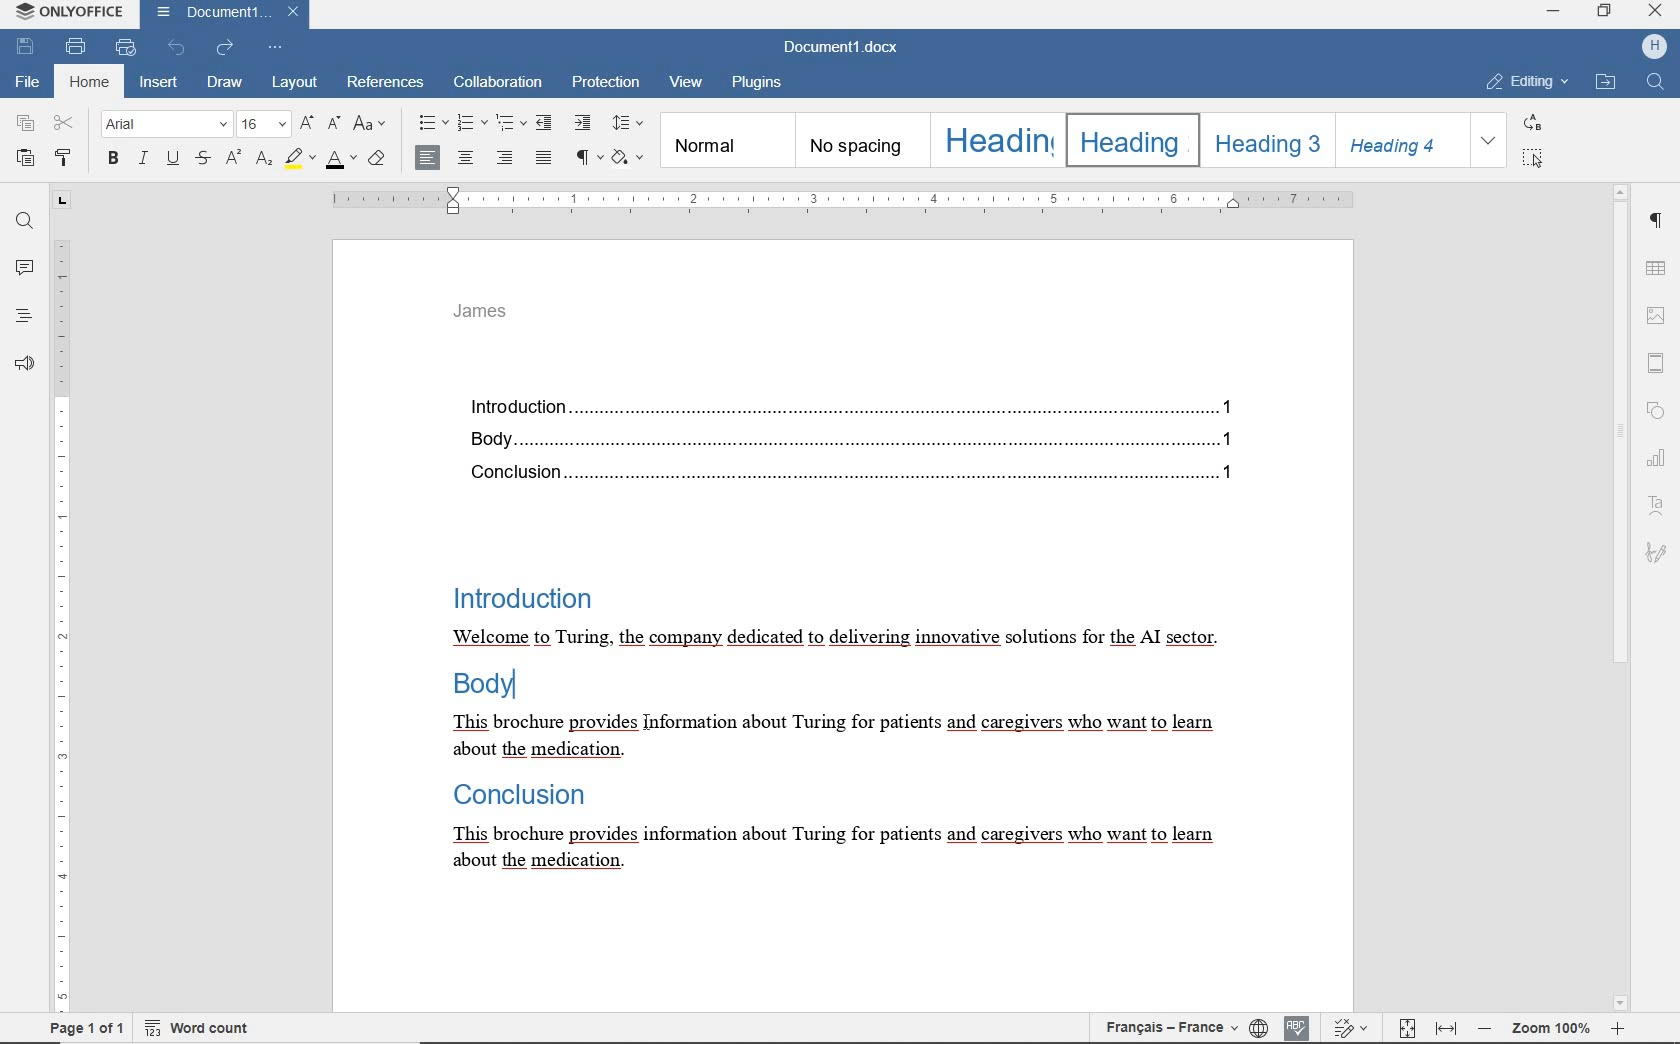 Image resolution: width=1680 pixels, height=1044 pixels. What do you see at coordinates (1531, 122) in the screenshot?
I see `REPLACE` at bounding box center [1531, 122].